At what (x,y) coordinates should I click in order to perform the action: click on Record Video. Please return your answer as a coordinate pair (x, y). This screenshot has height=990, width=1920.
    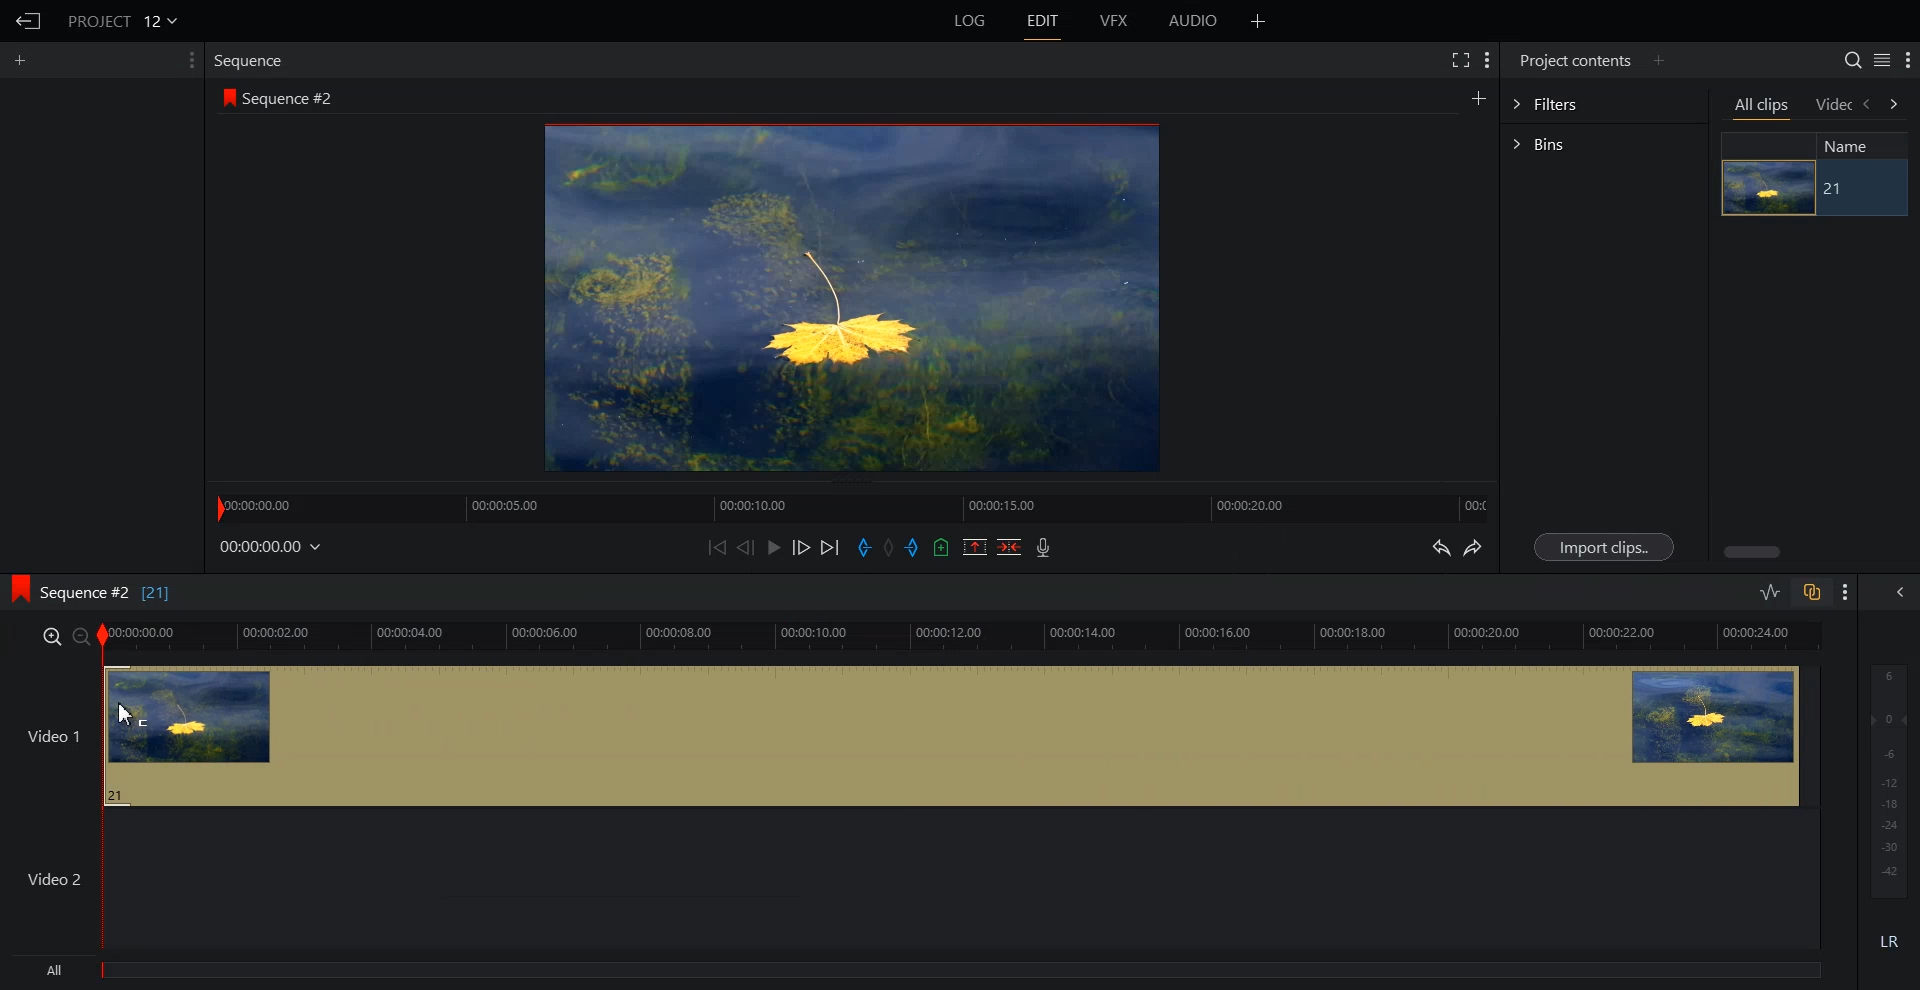
    Looking at the image, I should click on (1045, 549).